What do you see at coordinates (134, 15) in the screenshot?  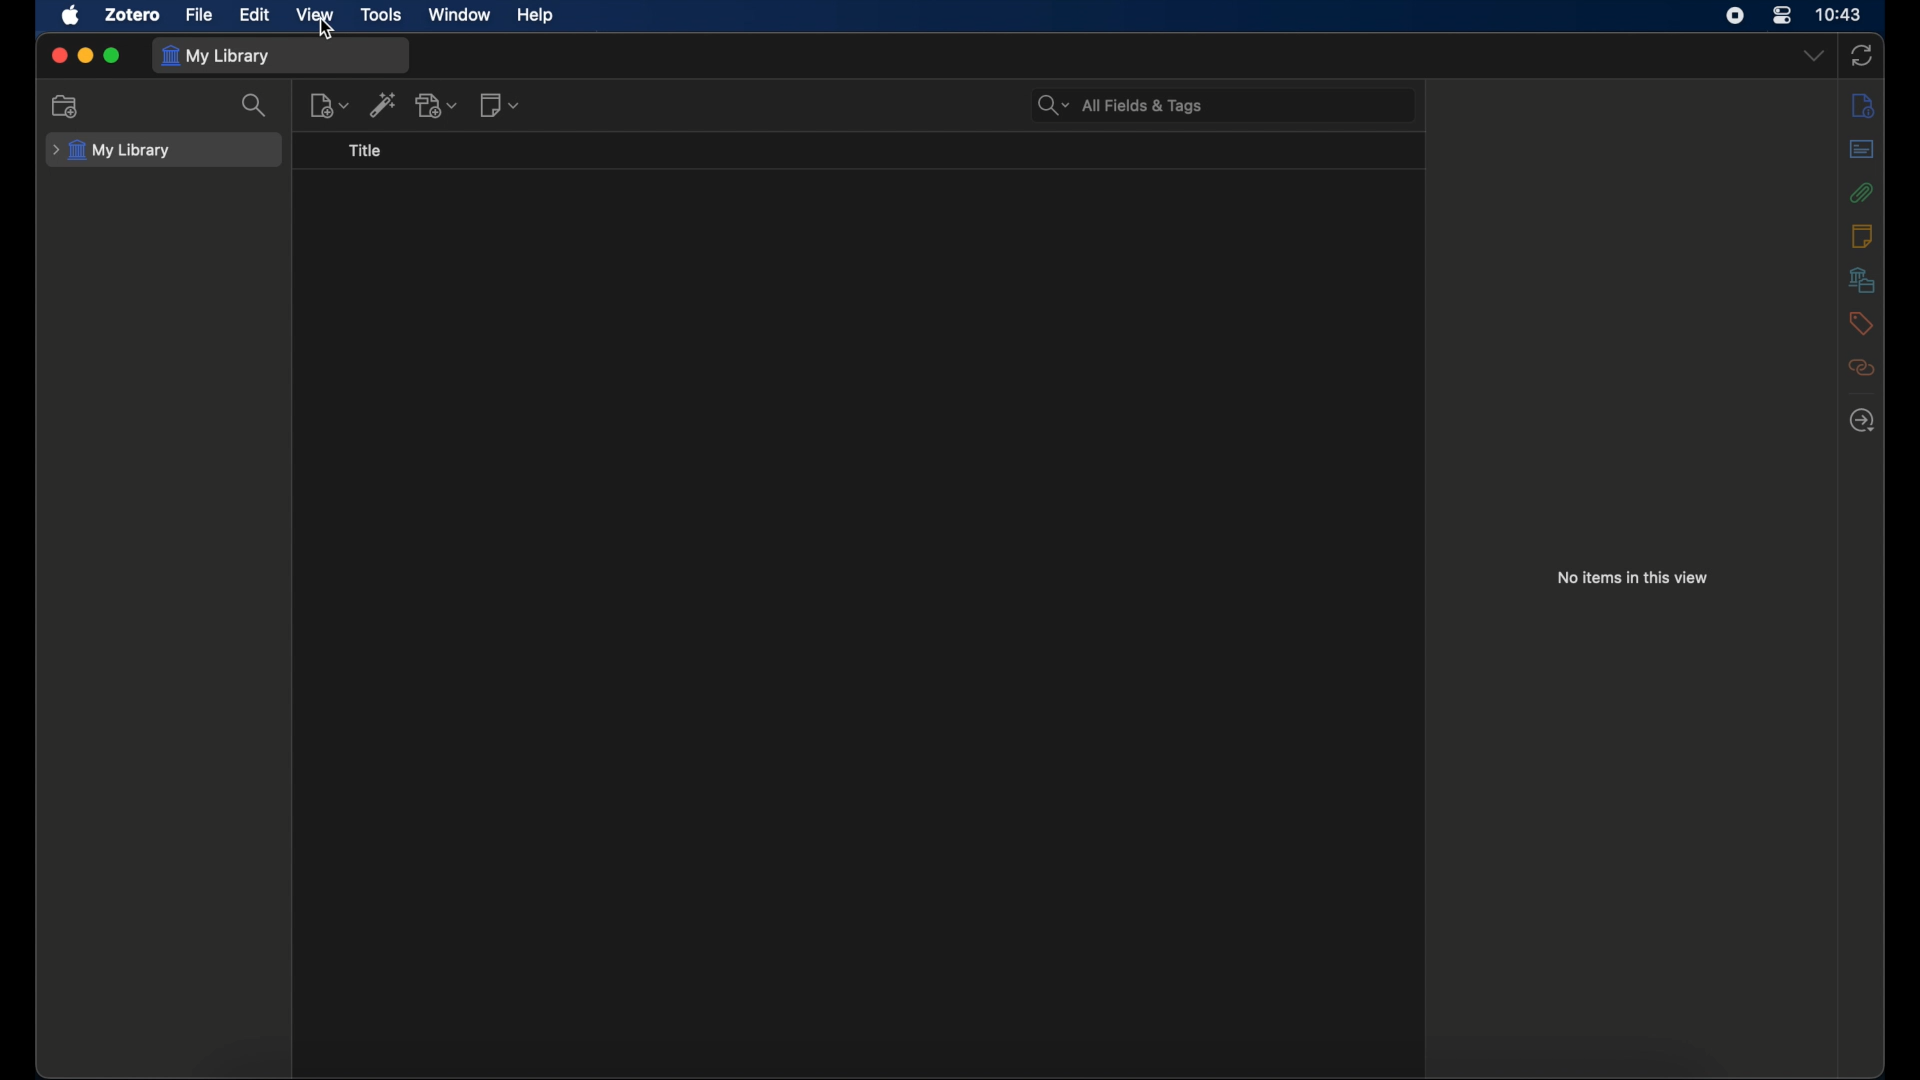 I see `zotero` at bounding box center [134, 15].